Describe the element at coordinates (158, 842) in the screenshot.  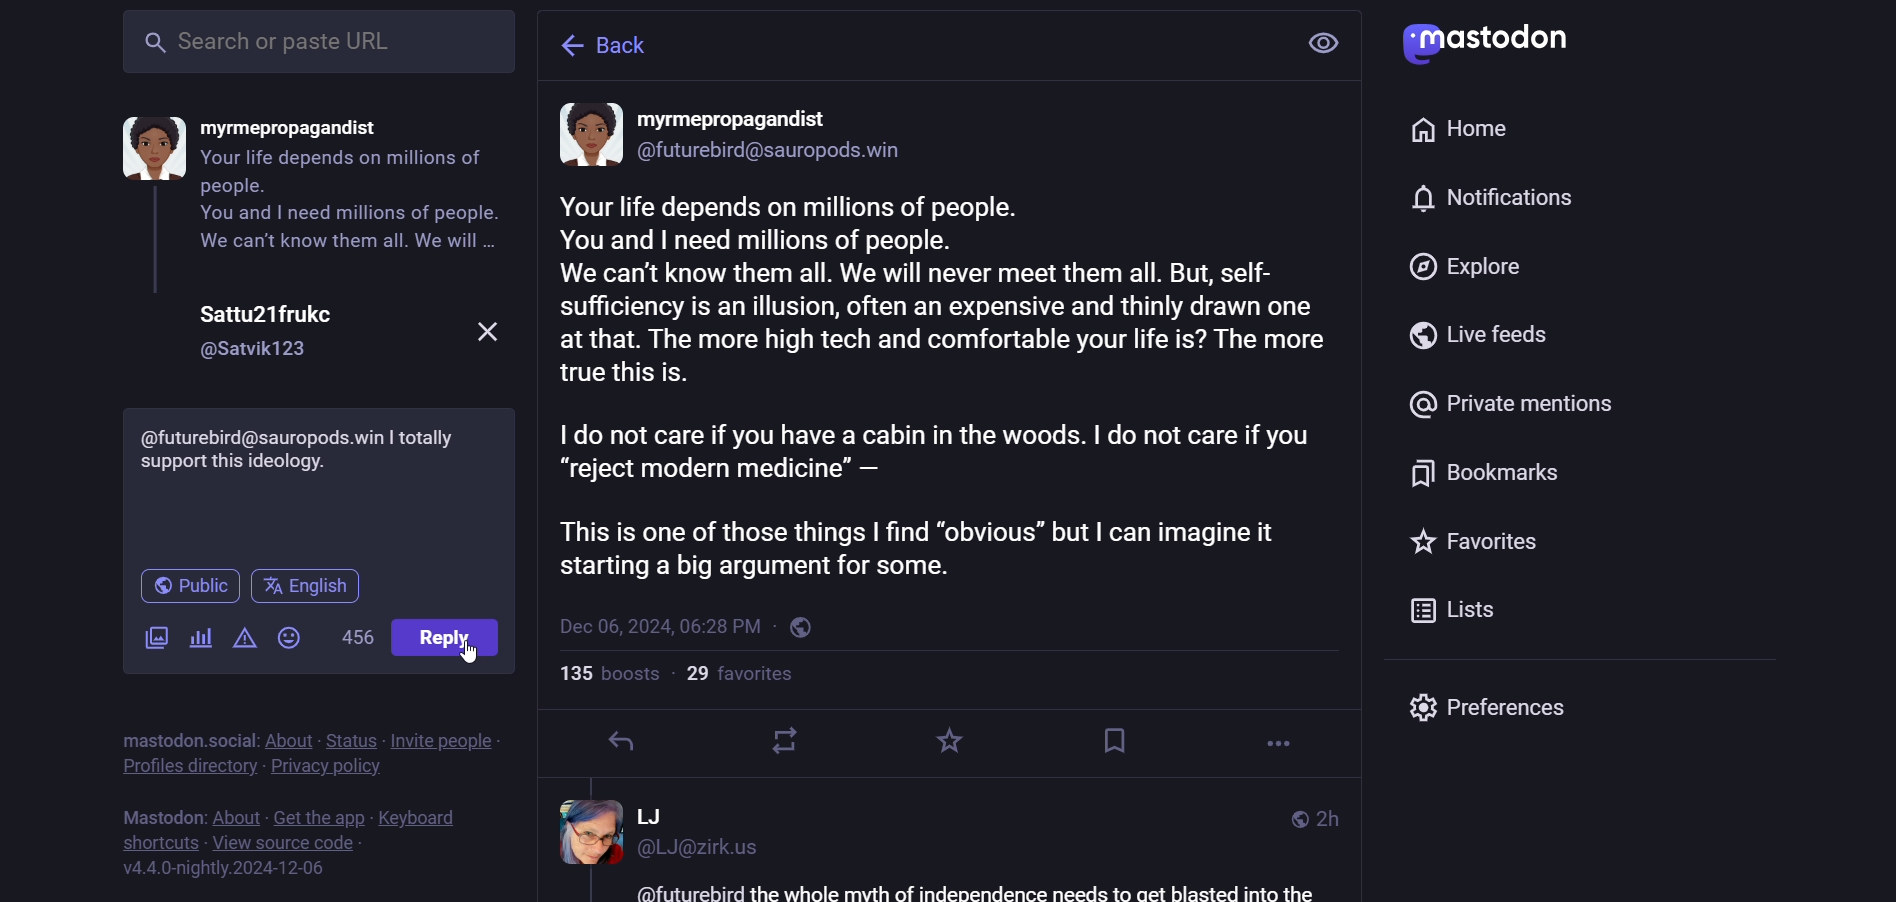
I see `short` at that location.